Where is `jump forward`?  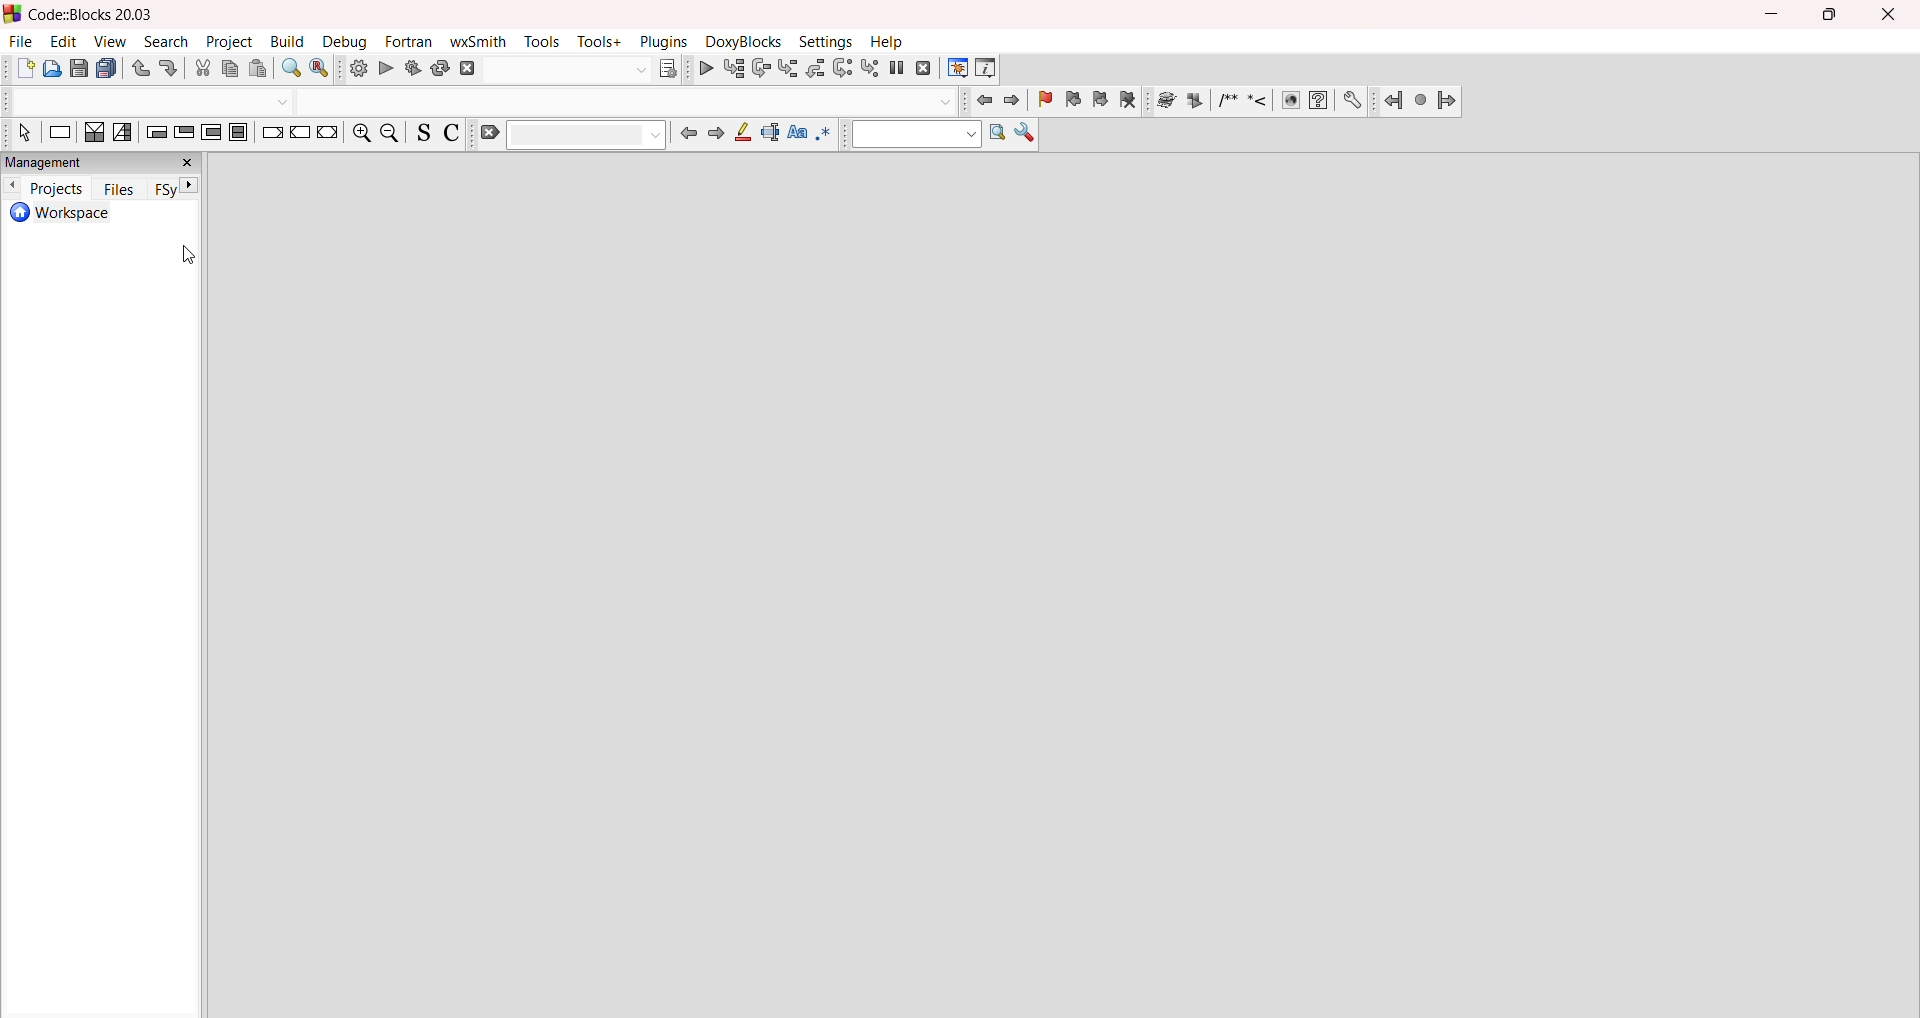 jump forward is located at coordinates (719, 136).